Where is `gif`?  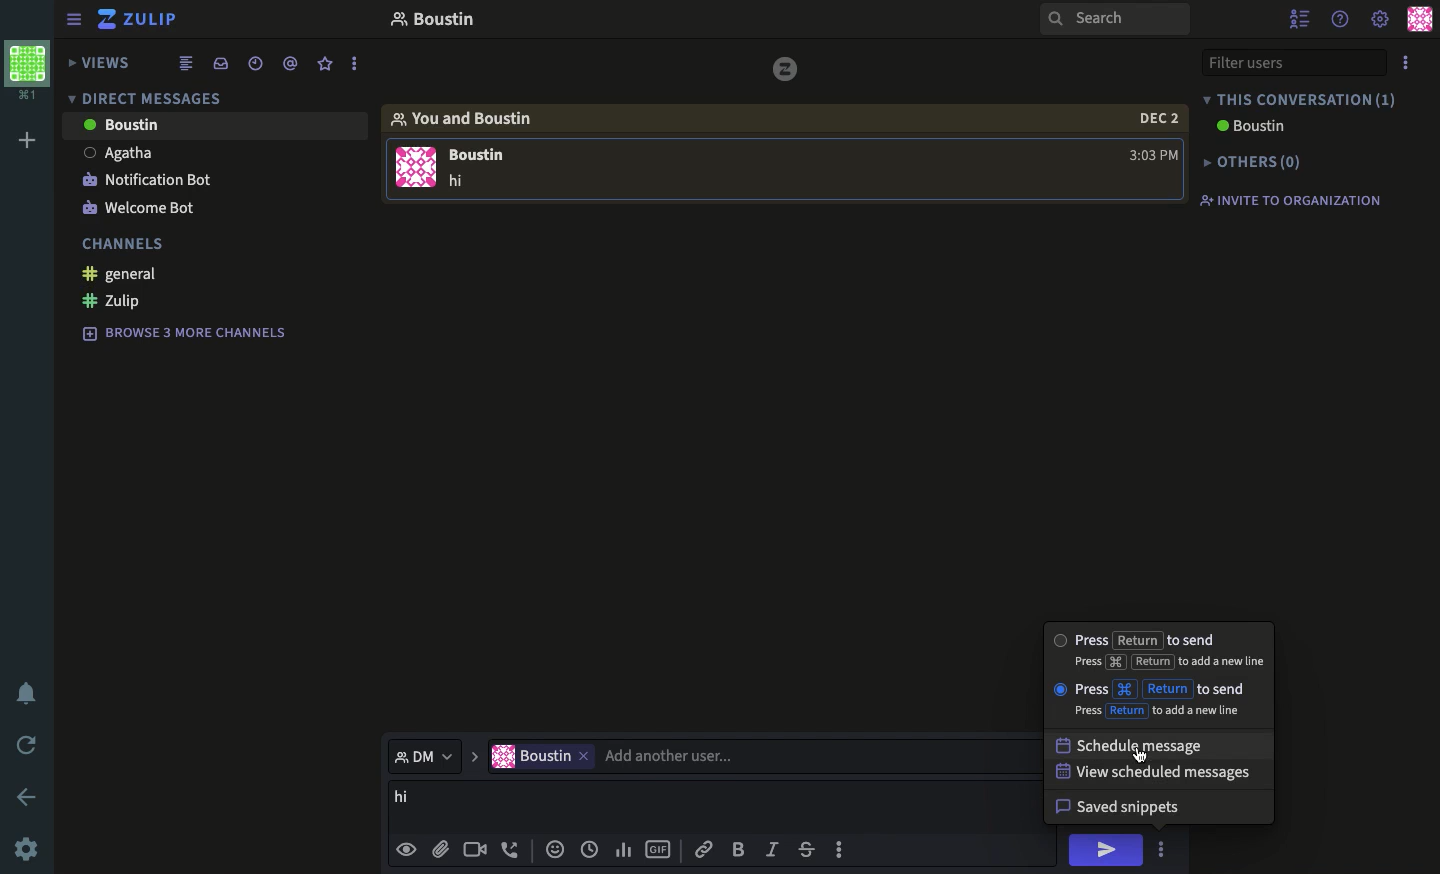 gif is located at coordinates (660, 849).